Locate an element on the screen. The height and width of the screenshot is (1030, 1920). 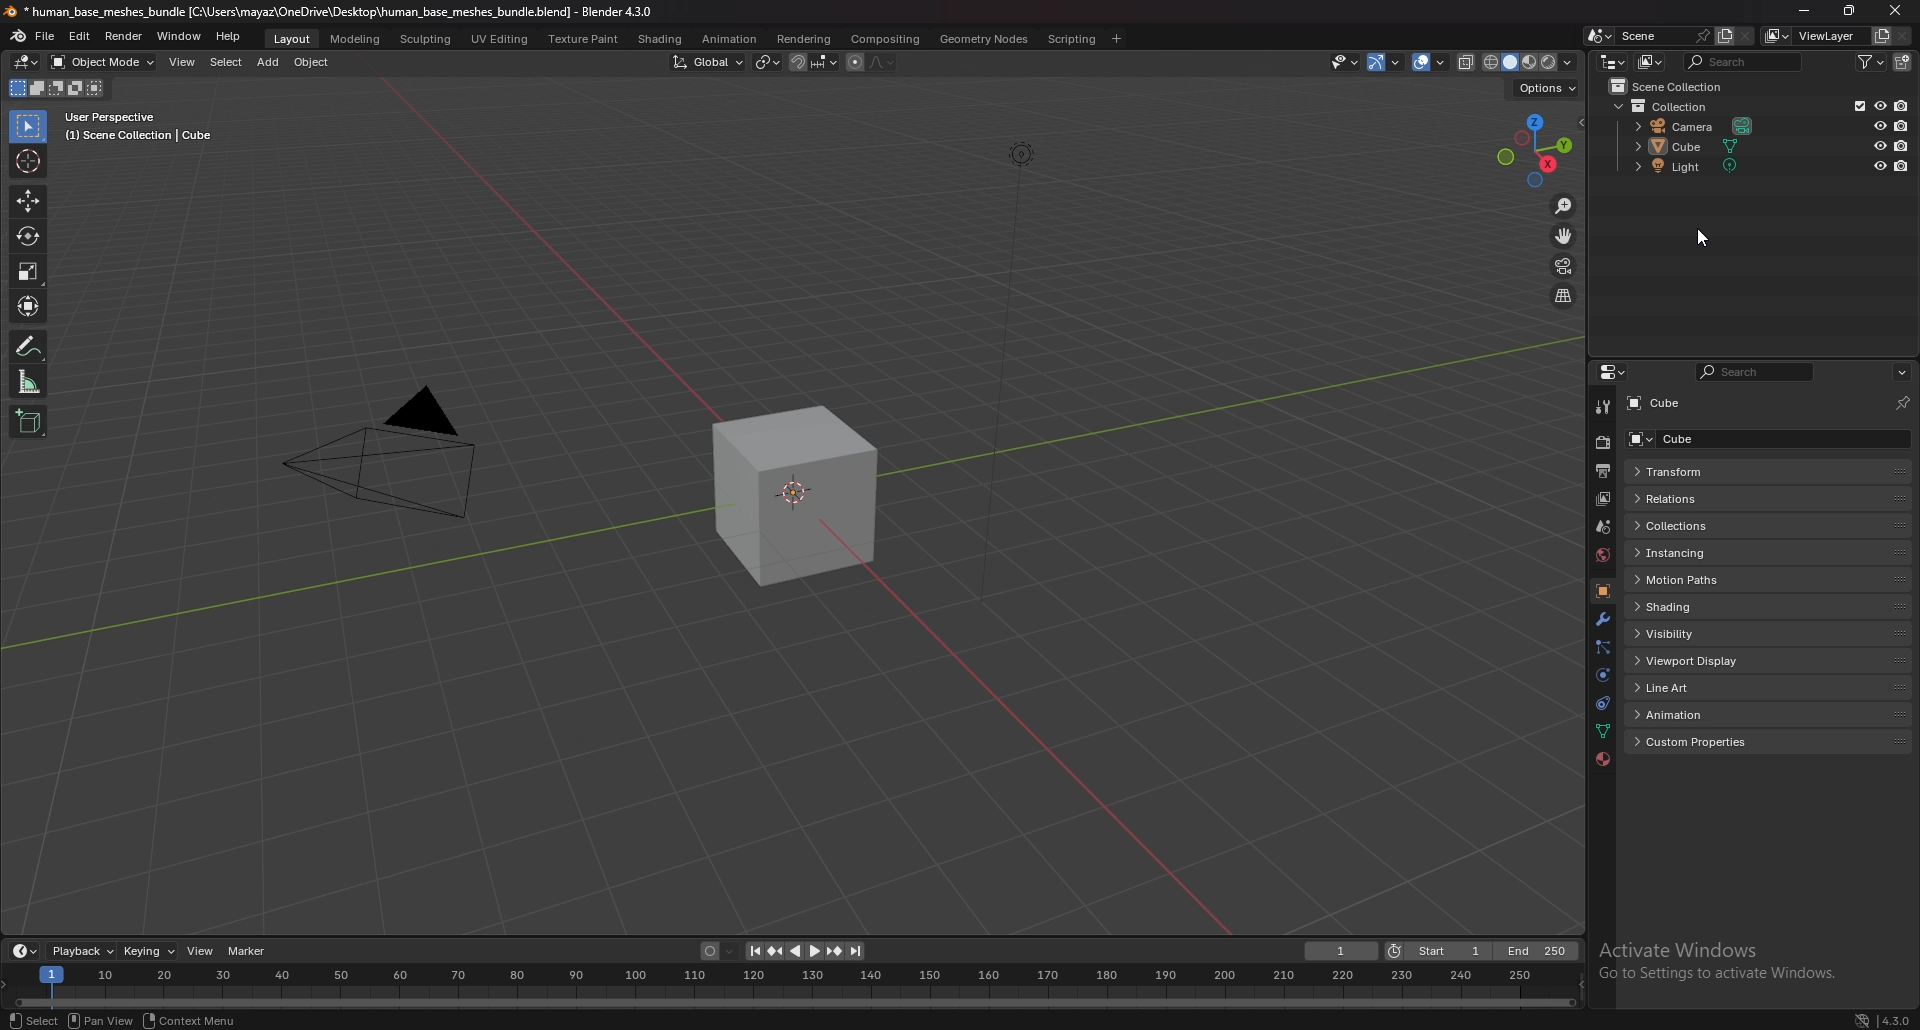
window is located at coordinates (180, 37).